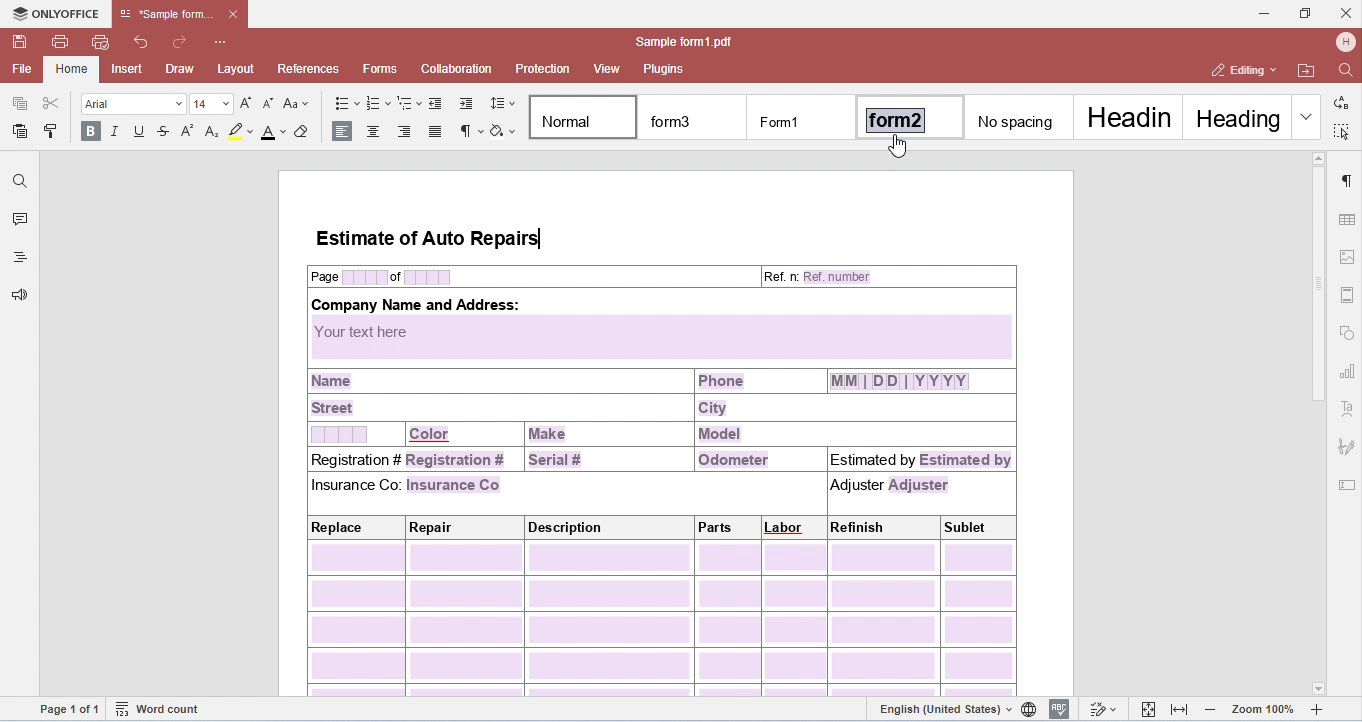 The image size is (1362, 722). Describe the element at coordinates (21, 43) in the screenshot. I see `save` at that location.